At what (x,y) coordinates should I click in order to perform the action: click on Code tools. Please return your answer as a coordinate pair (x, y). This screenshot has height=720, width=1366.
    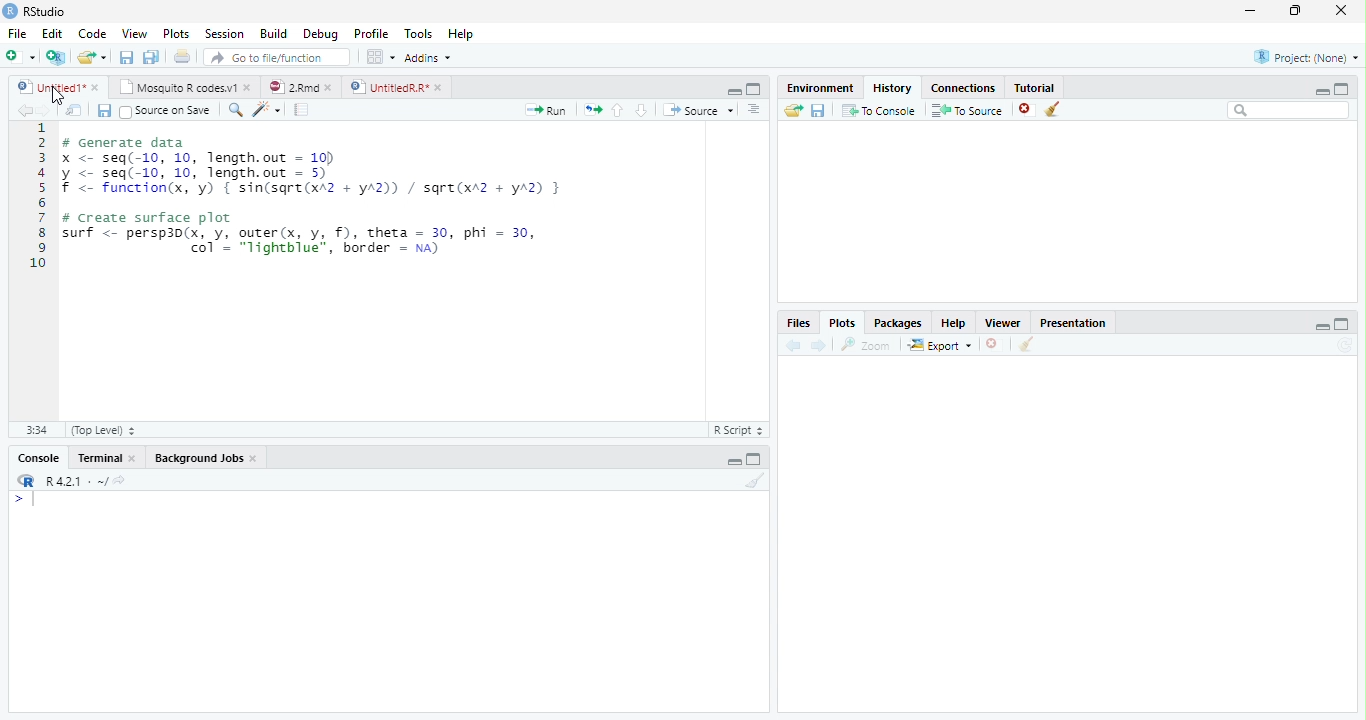
    Looking at the image, I should click on (267, 109).